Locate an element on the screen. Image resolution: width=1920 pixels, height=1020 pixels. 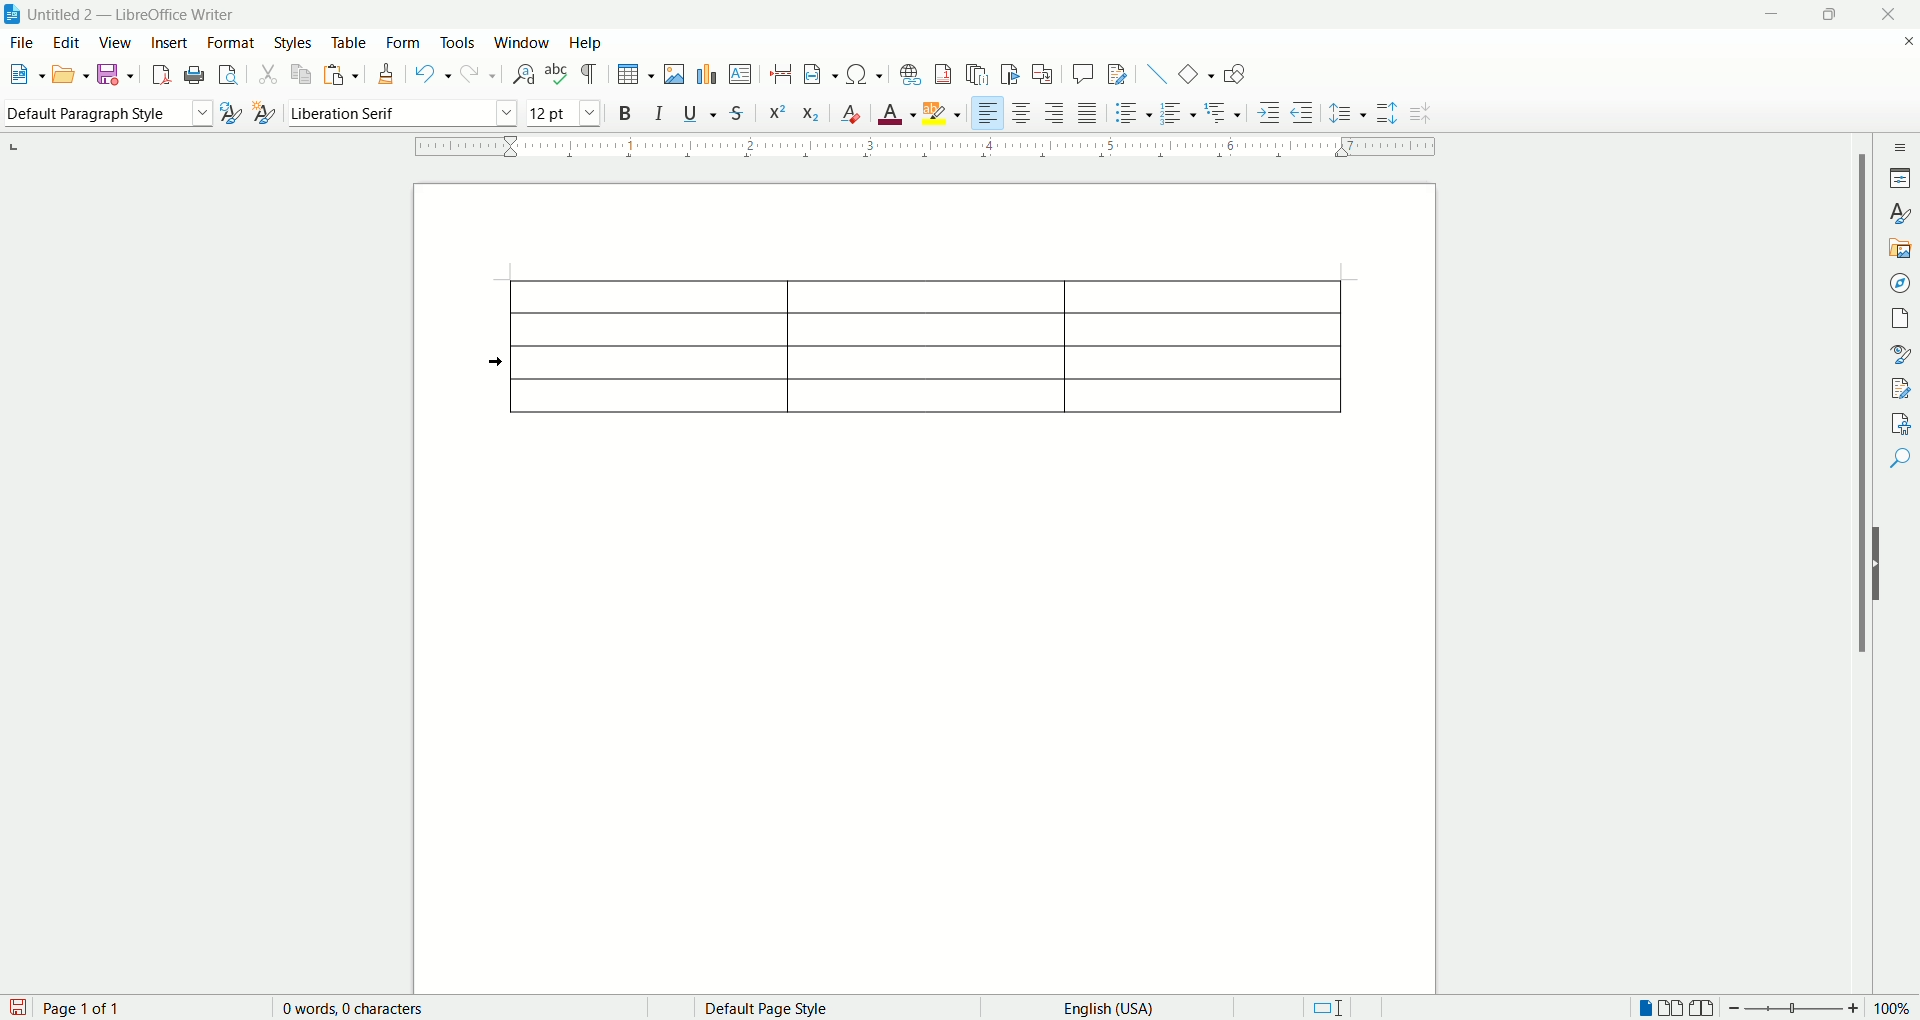
insert bookmark is located at coordinates (1010, 75).